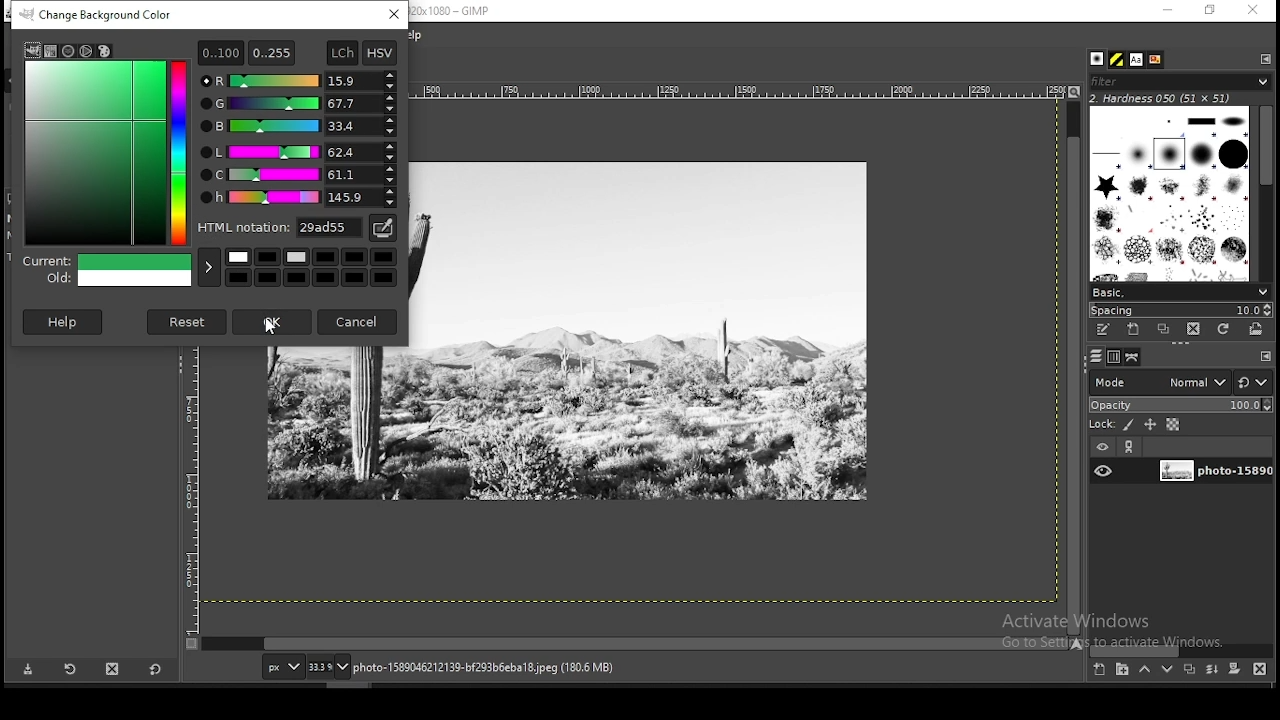 The height and width of the screenshot is (720, 1280). I want to click on , so click(504, 667).